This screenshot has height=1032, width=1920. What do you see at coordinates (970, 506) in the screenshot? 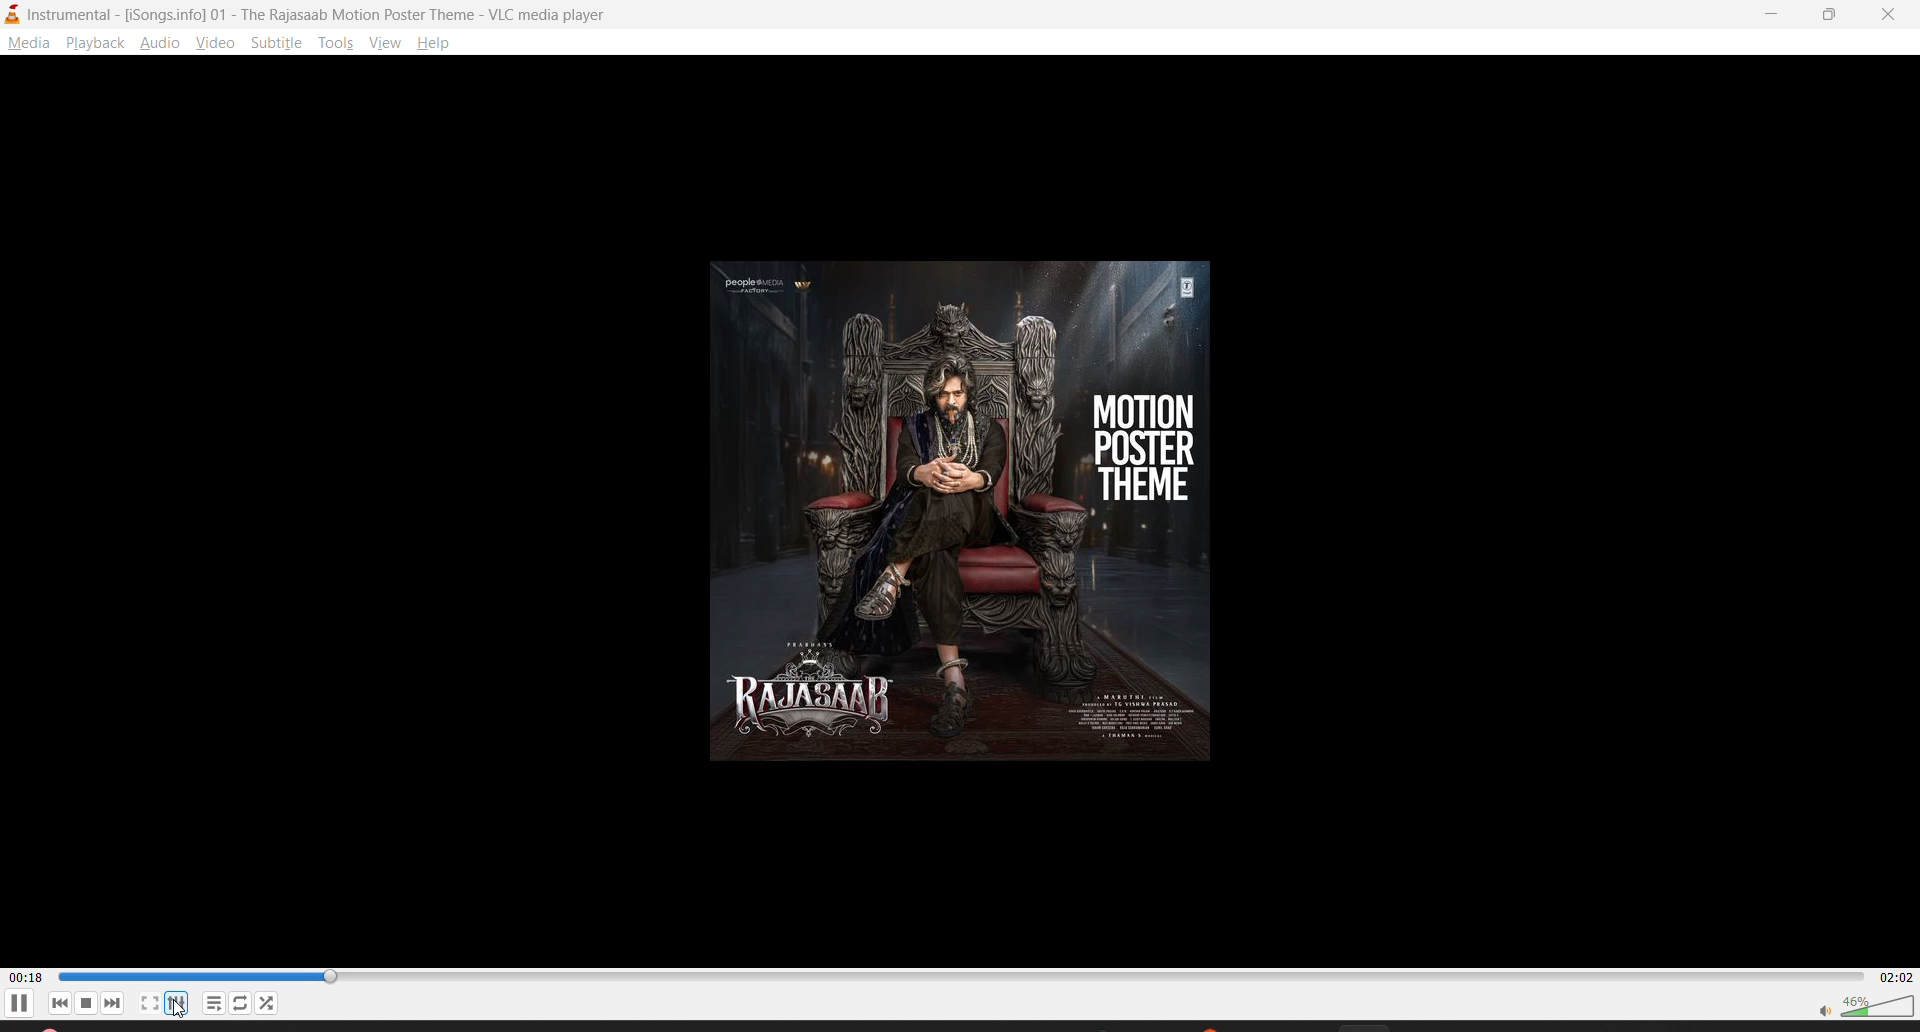
I see `thumbnail` at bounding box center [970, 506].